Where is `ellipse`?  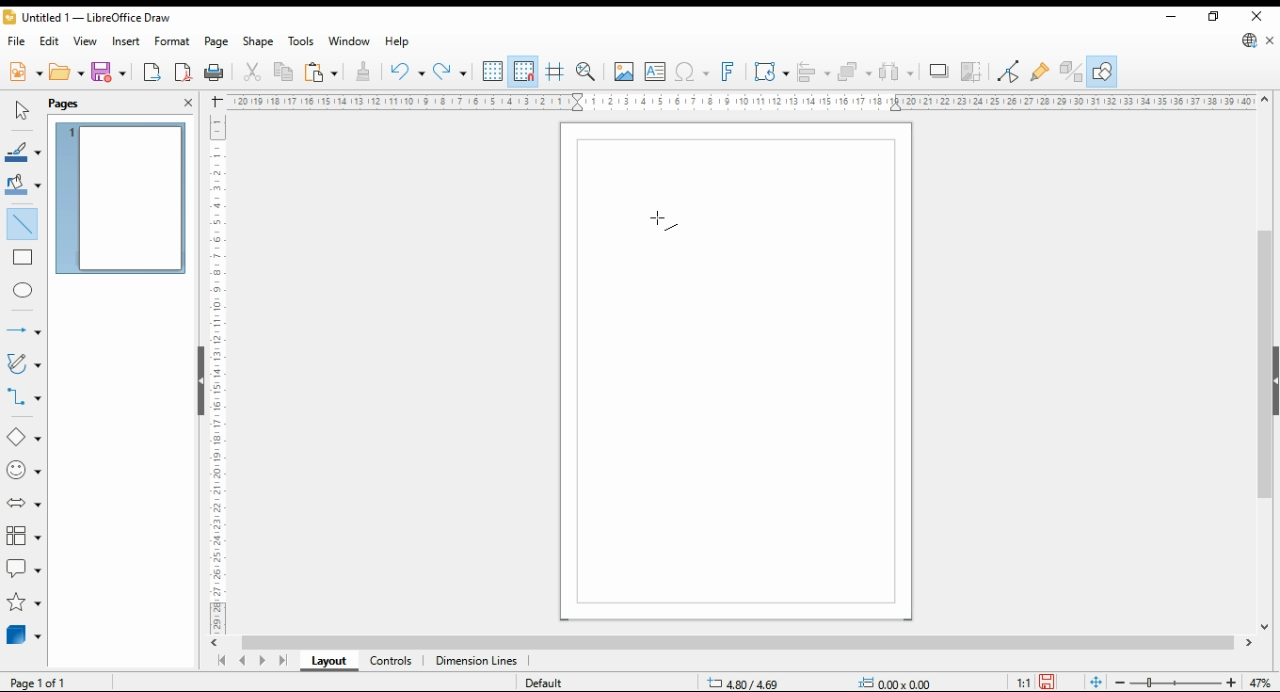
ellipse is located at coordinates (25, 290).